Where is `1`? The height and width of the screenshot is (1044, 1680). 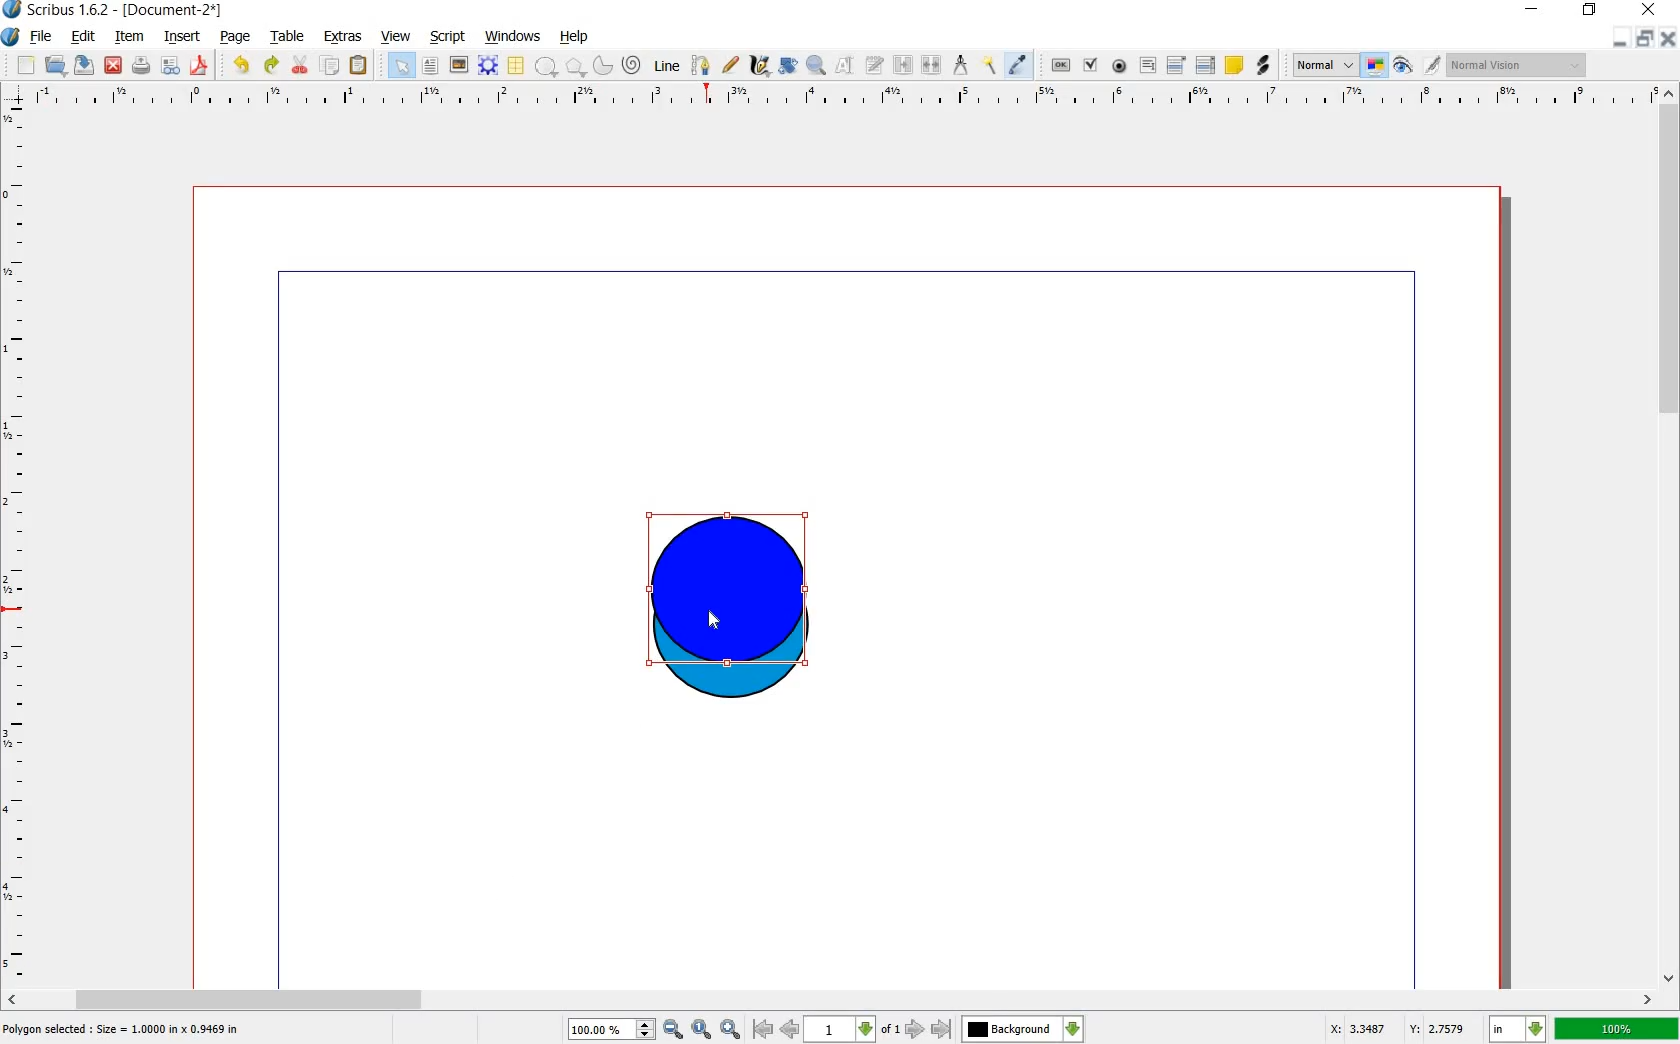
1 is located at coordinates (840, 1030).